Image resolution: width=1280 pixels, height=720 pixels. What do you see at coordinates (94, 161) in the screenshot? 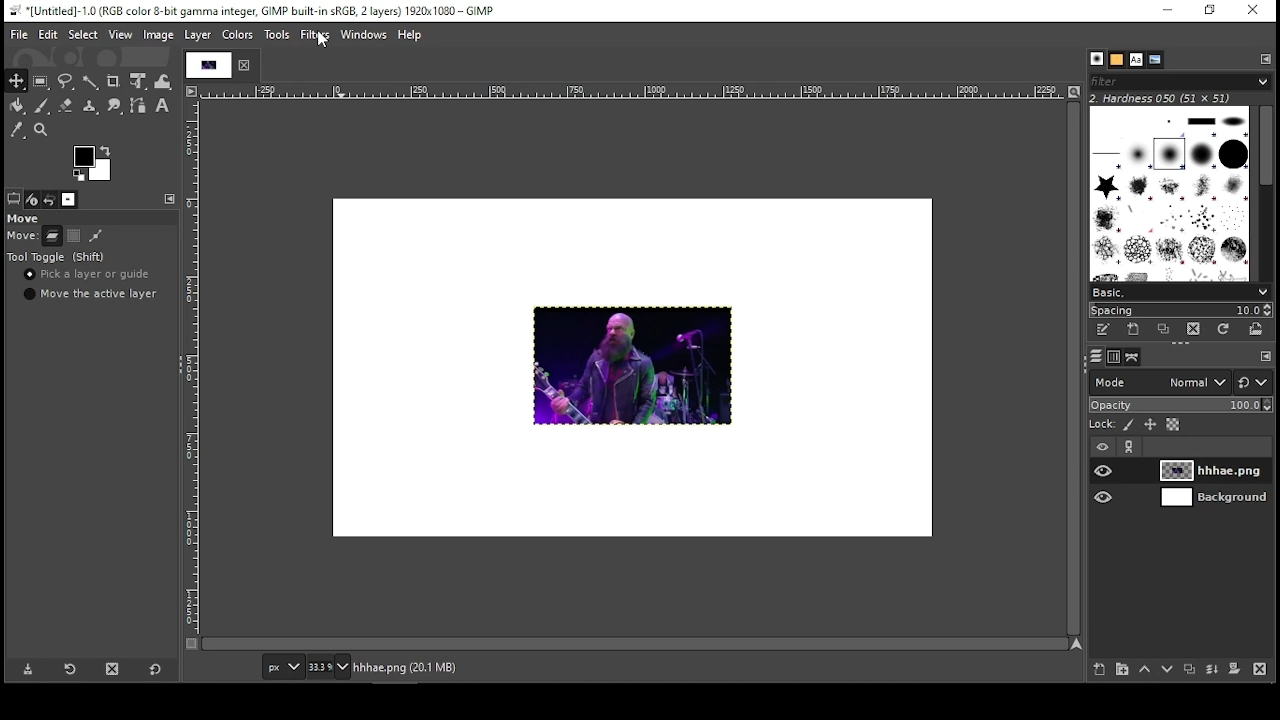
I see `colors` at bounding box center [94, 161].